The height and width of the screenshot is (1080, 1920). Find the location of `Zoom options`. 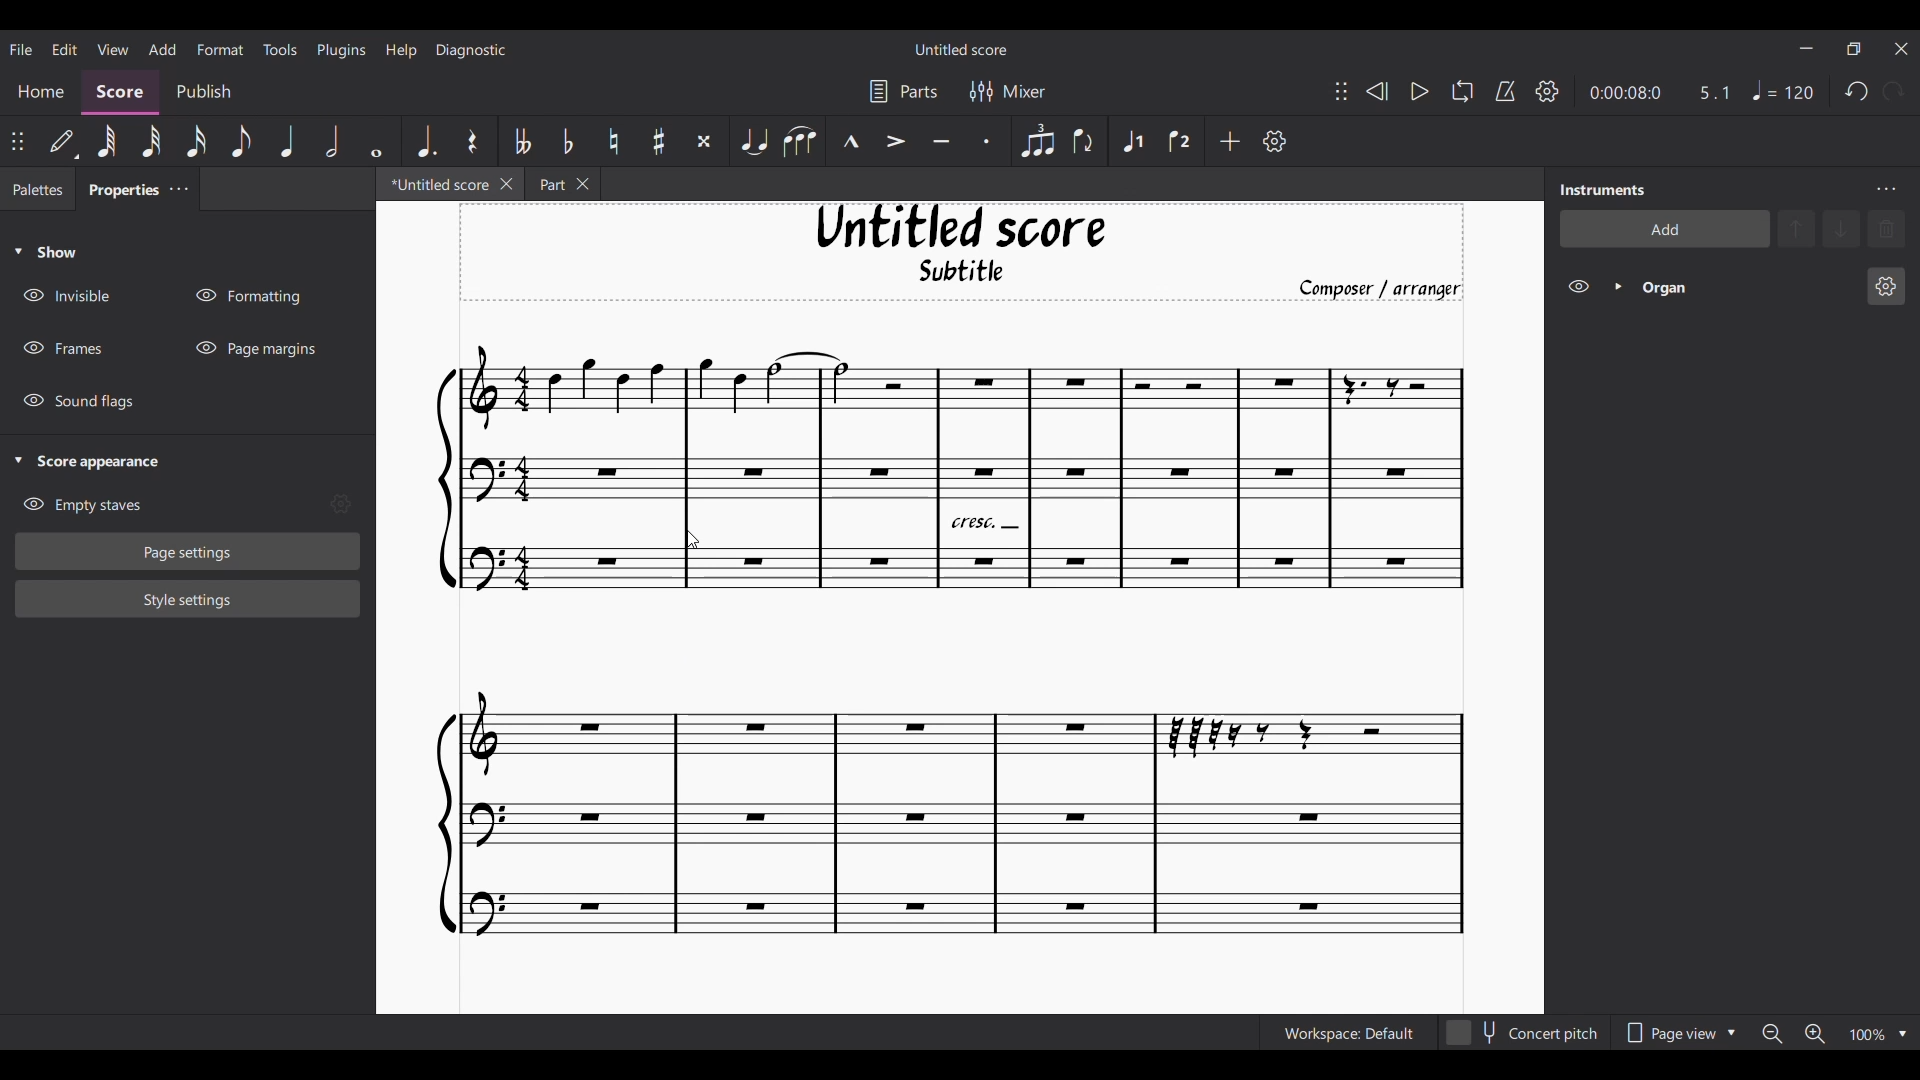

Zoom options is located at coordinates (1903, 1034).